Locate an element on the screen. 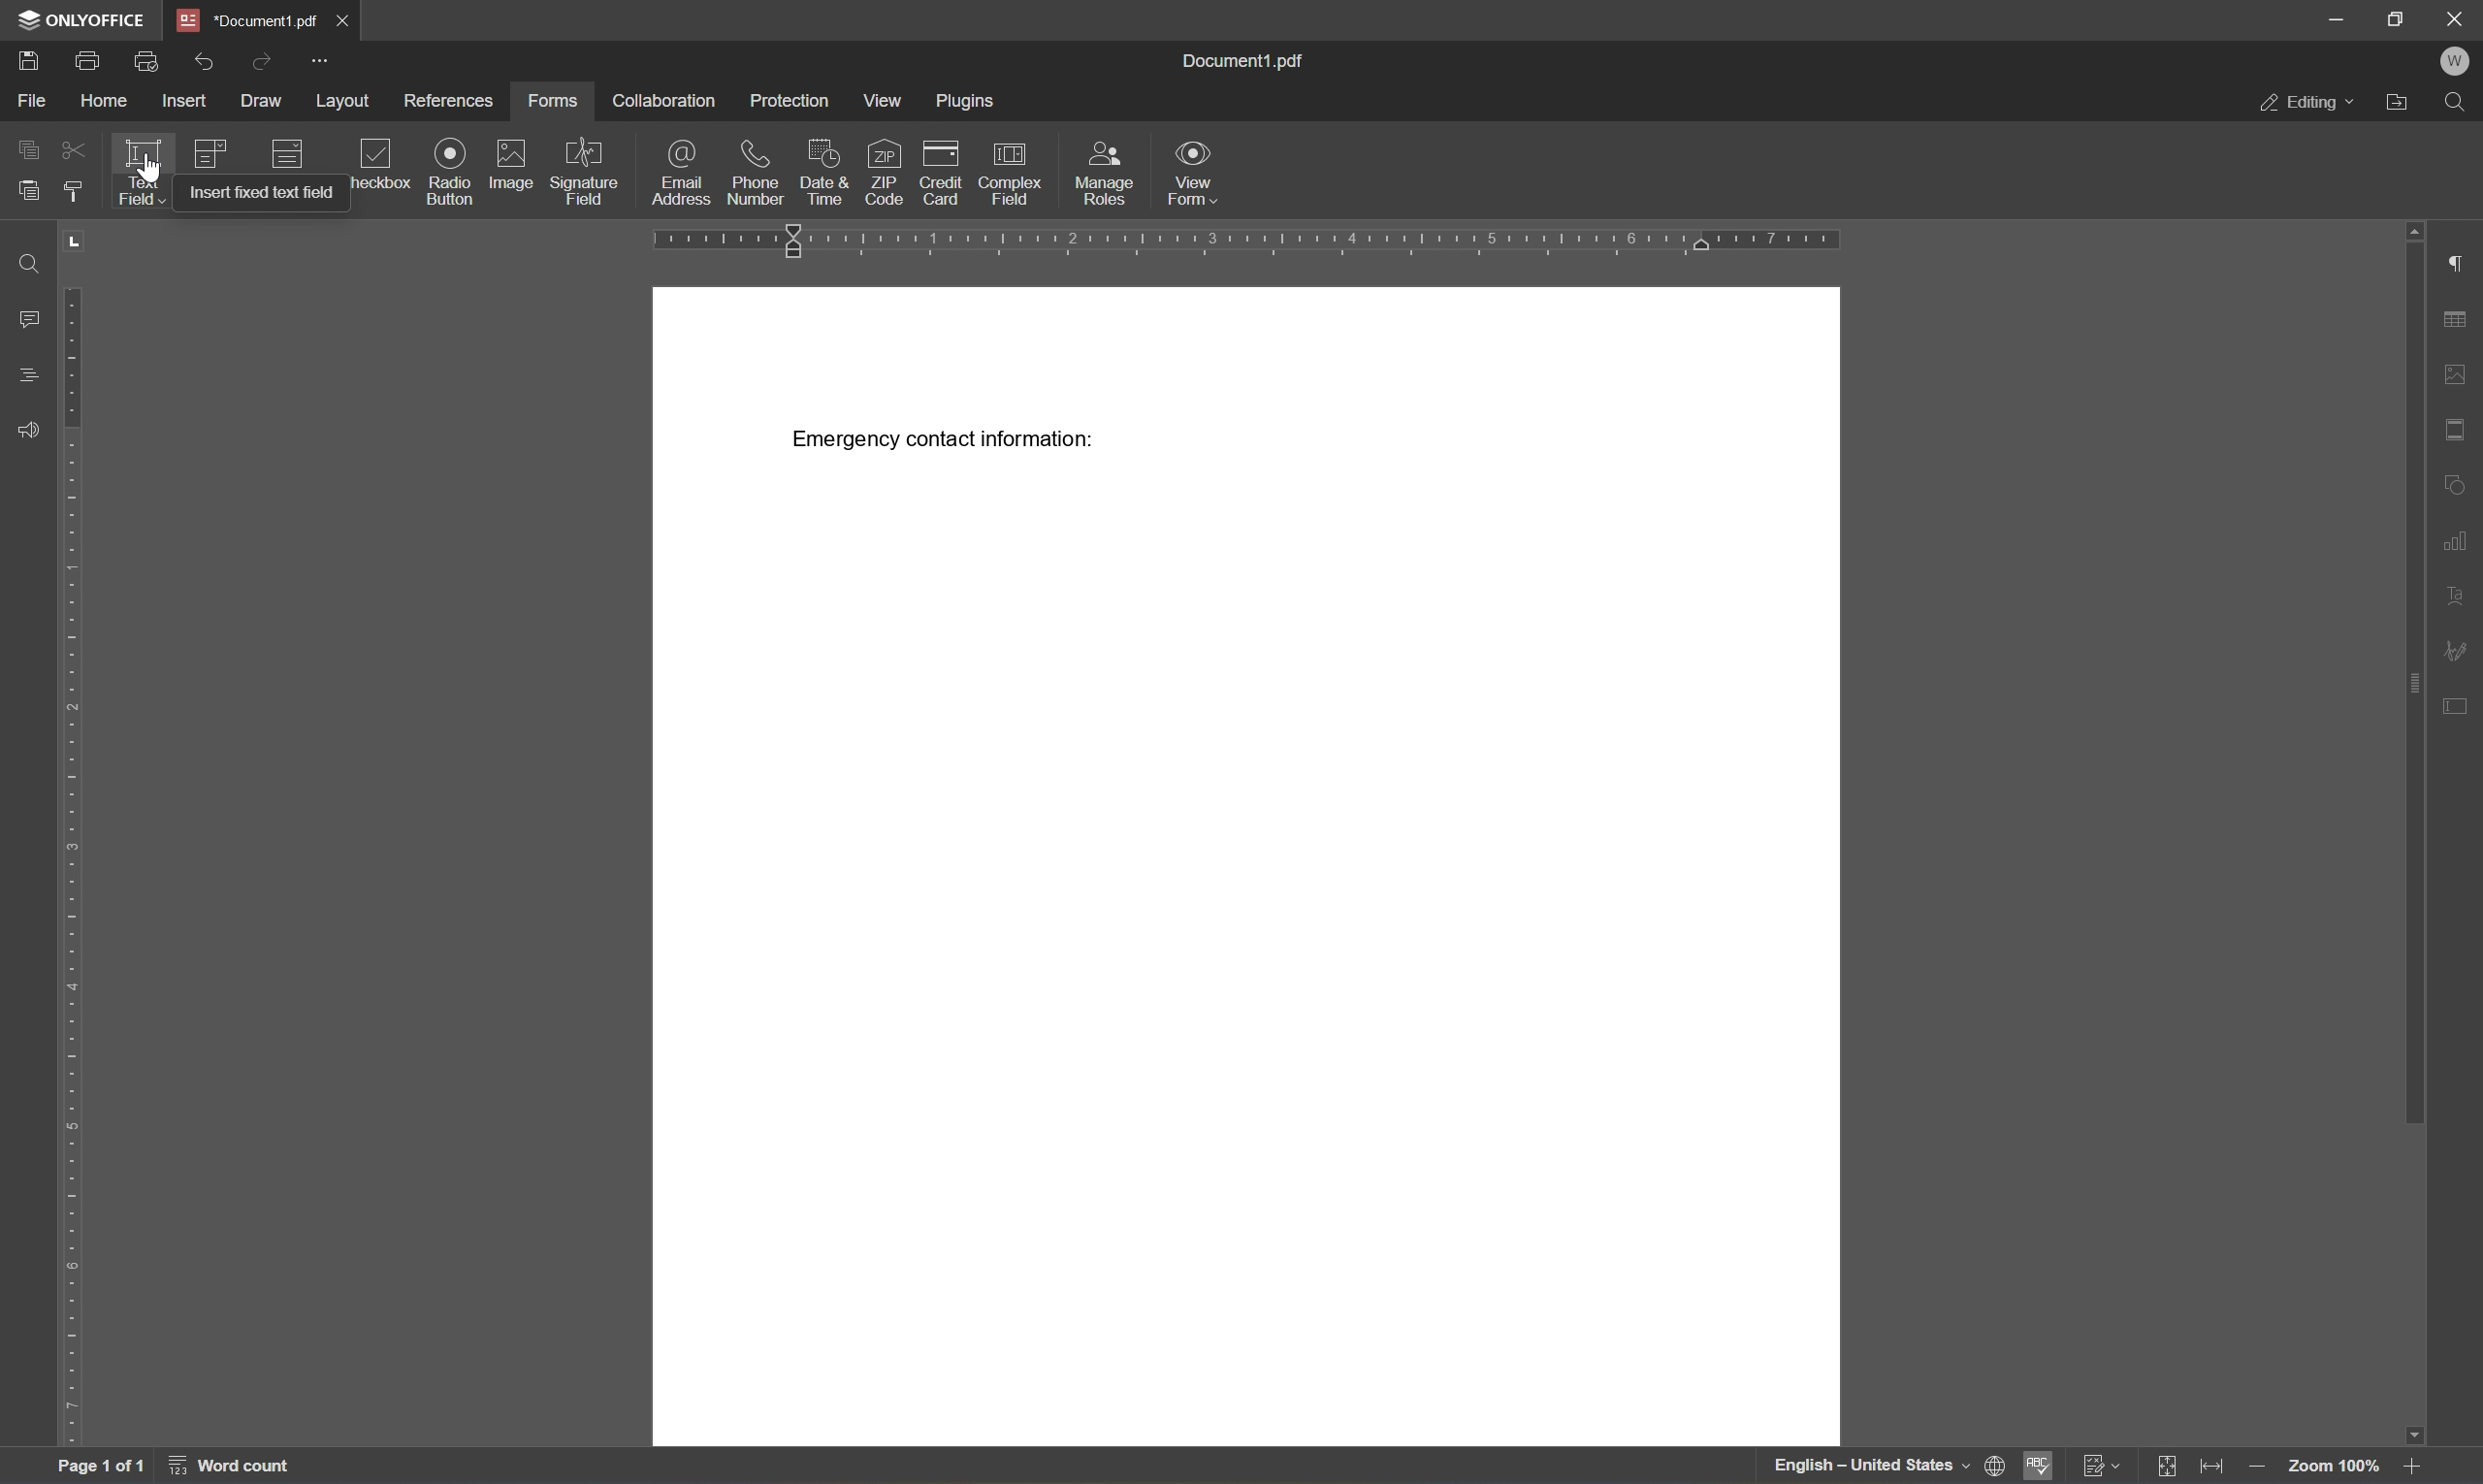 The height and width of the screenshot is (1484, 2483). complex field is located at coordinates (1012, 173).